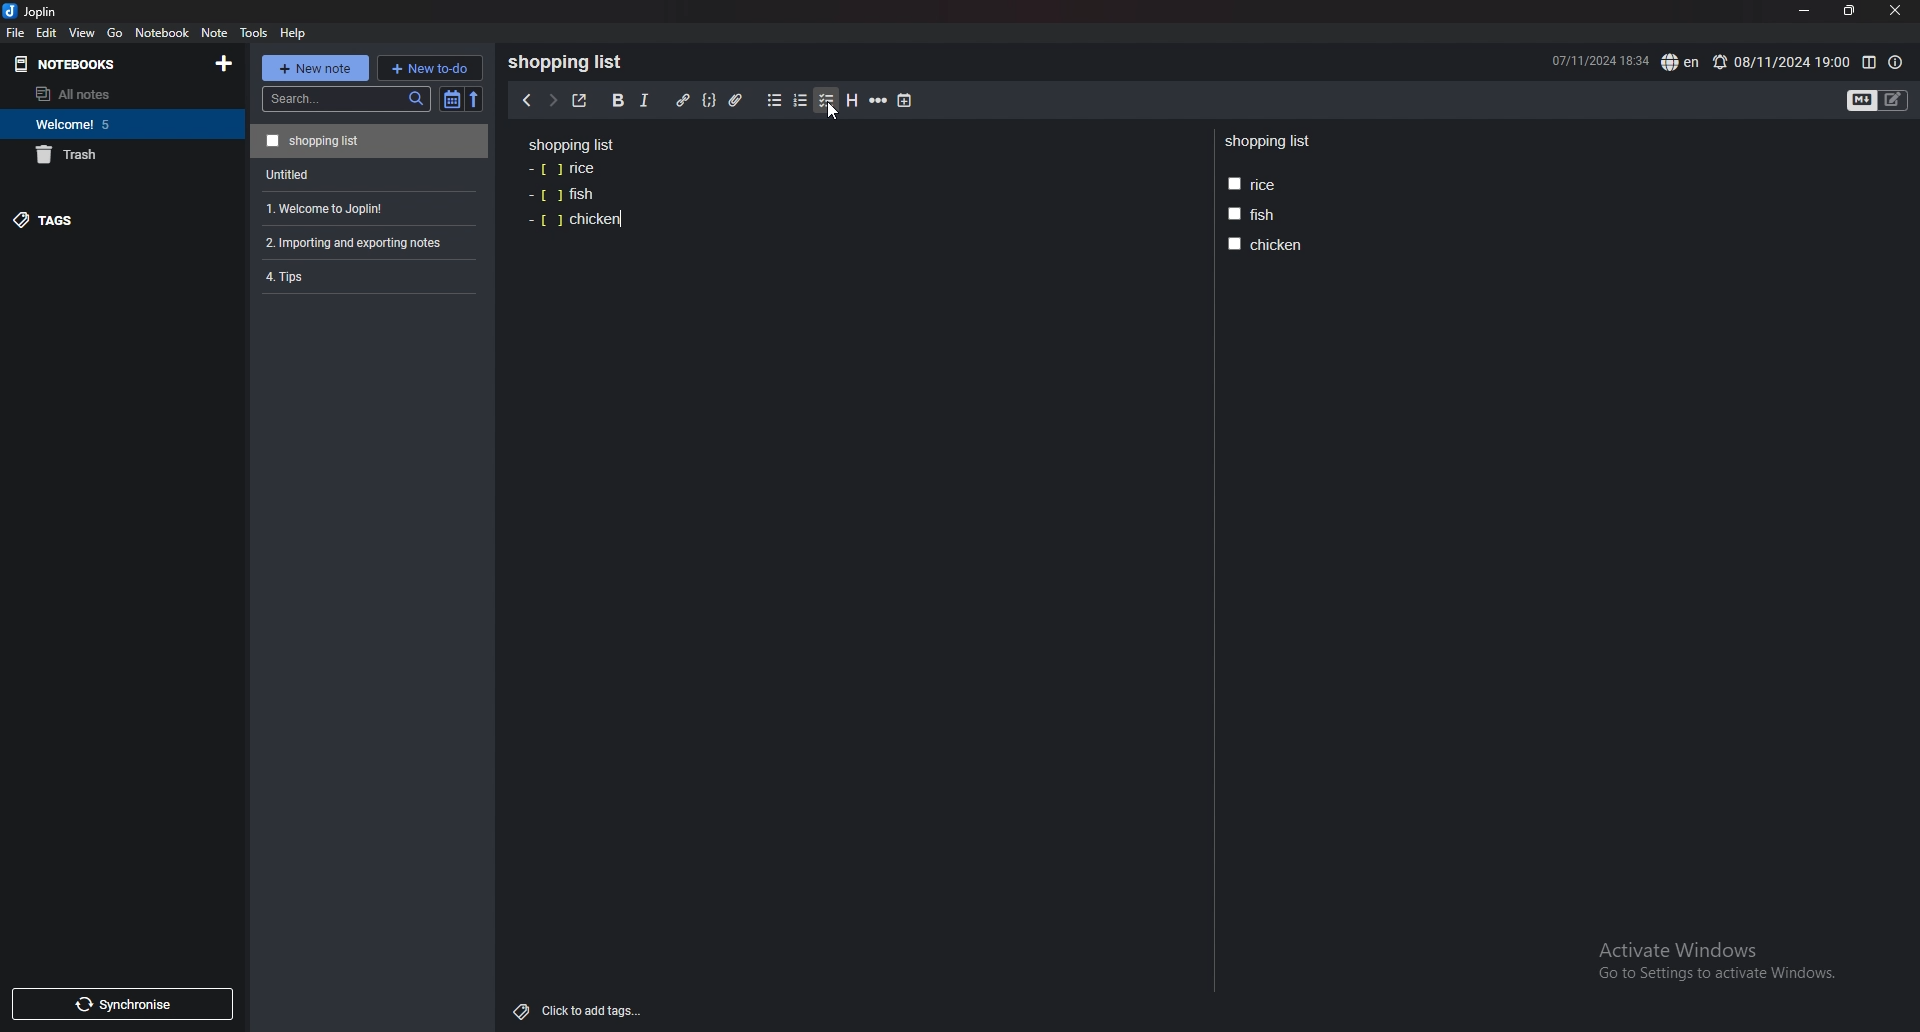  What do you see at coordinates (16, 33) in the screenshot?
I see `file` at bounding box center [16, 33].